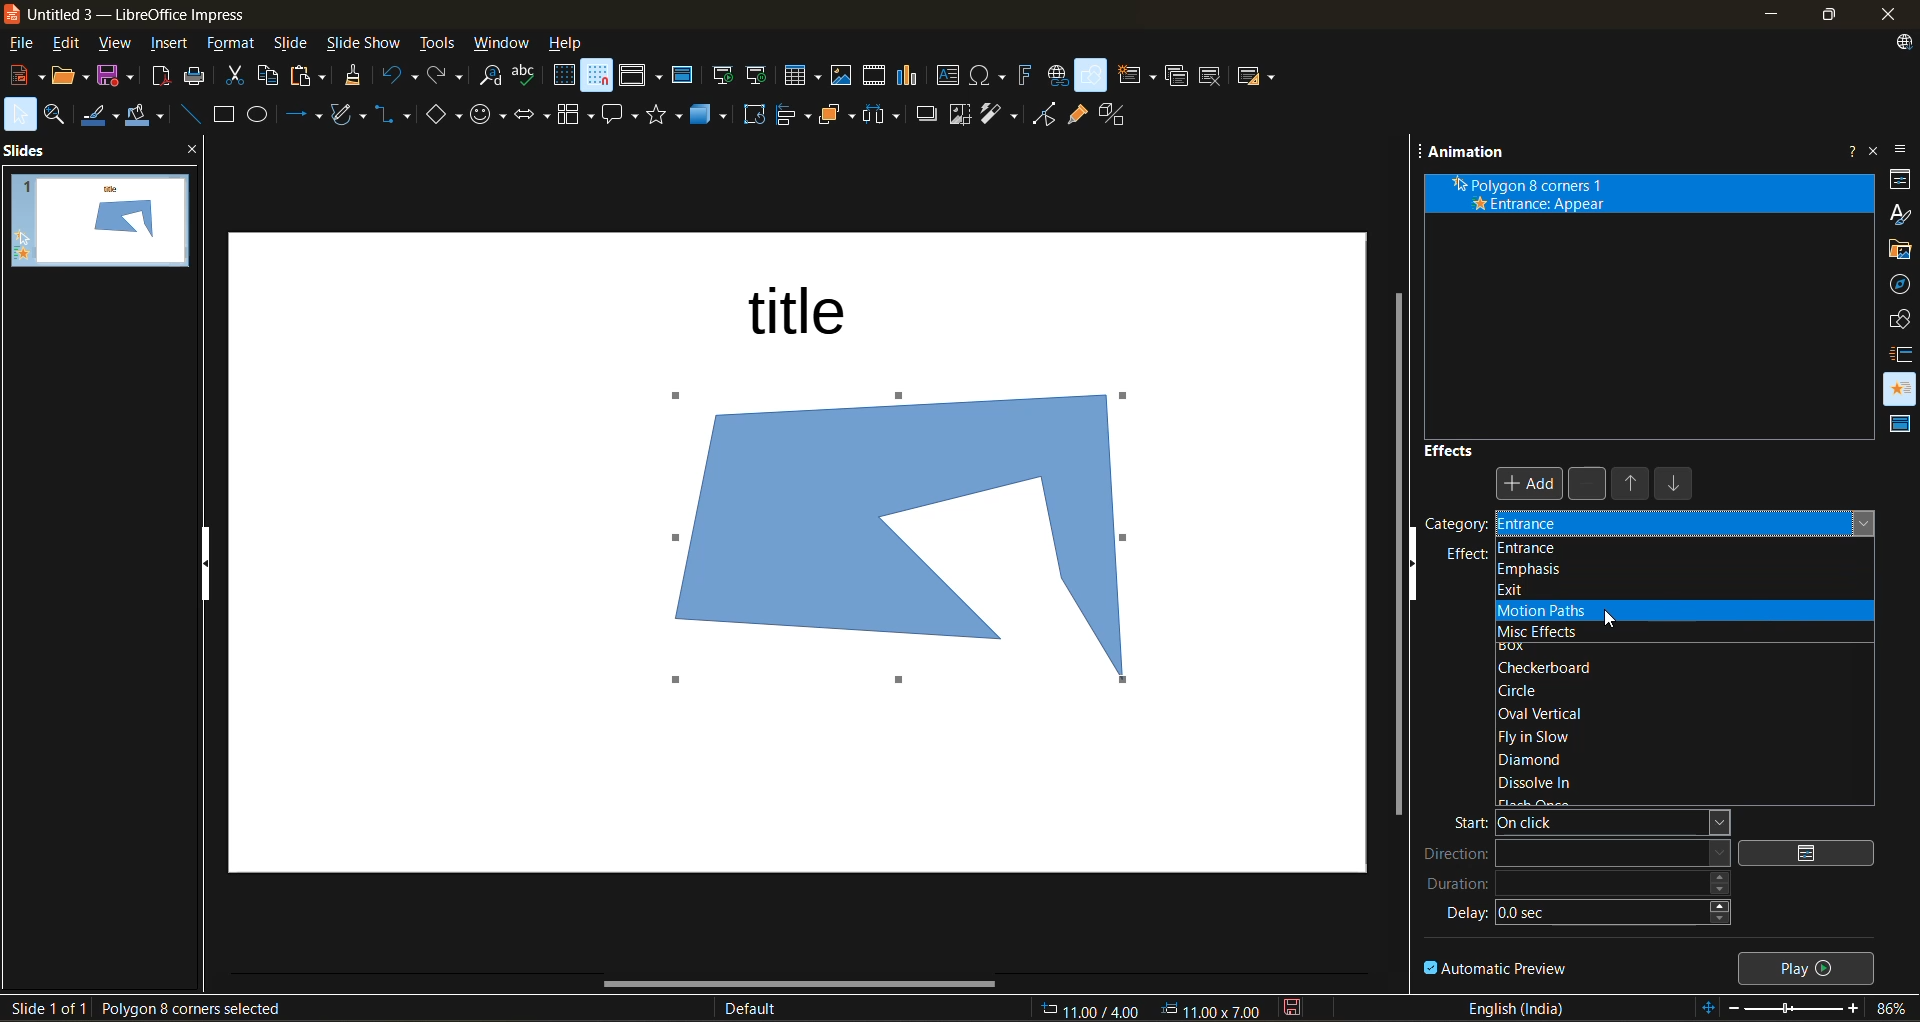  What do you see at coordinates (577, 116) in the screenshot?
I see `flowchart` at bounding box center [577, 116].